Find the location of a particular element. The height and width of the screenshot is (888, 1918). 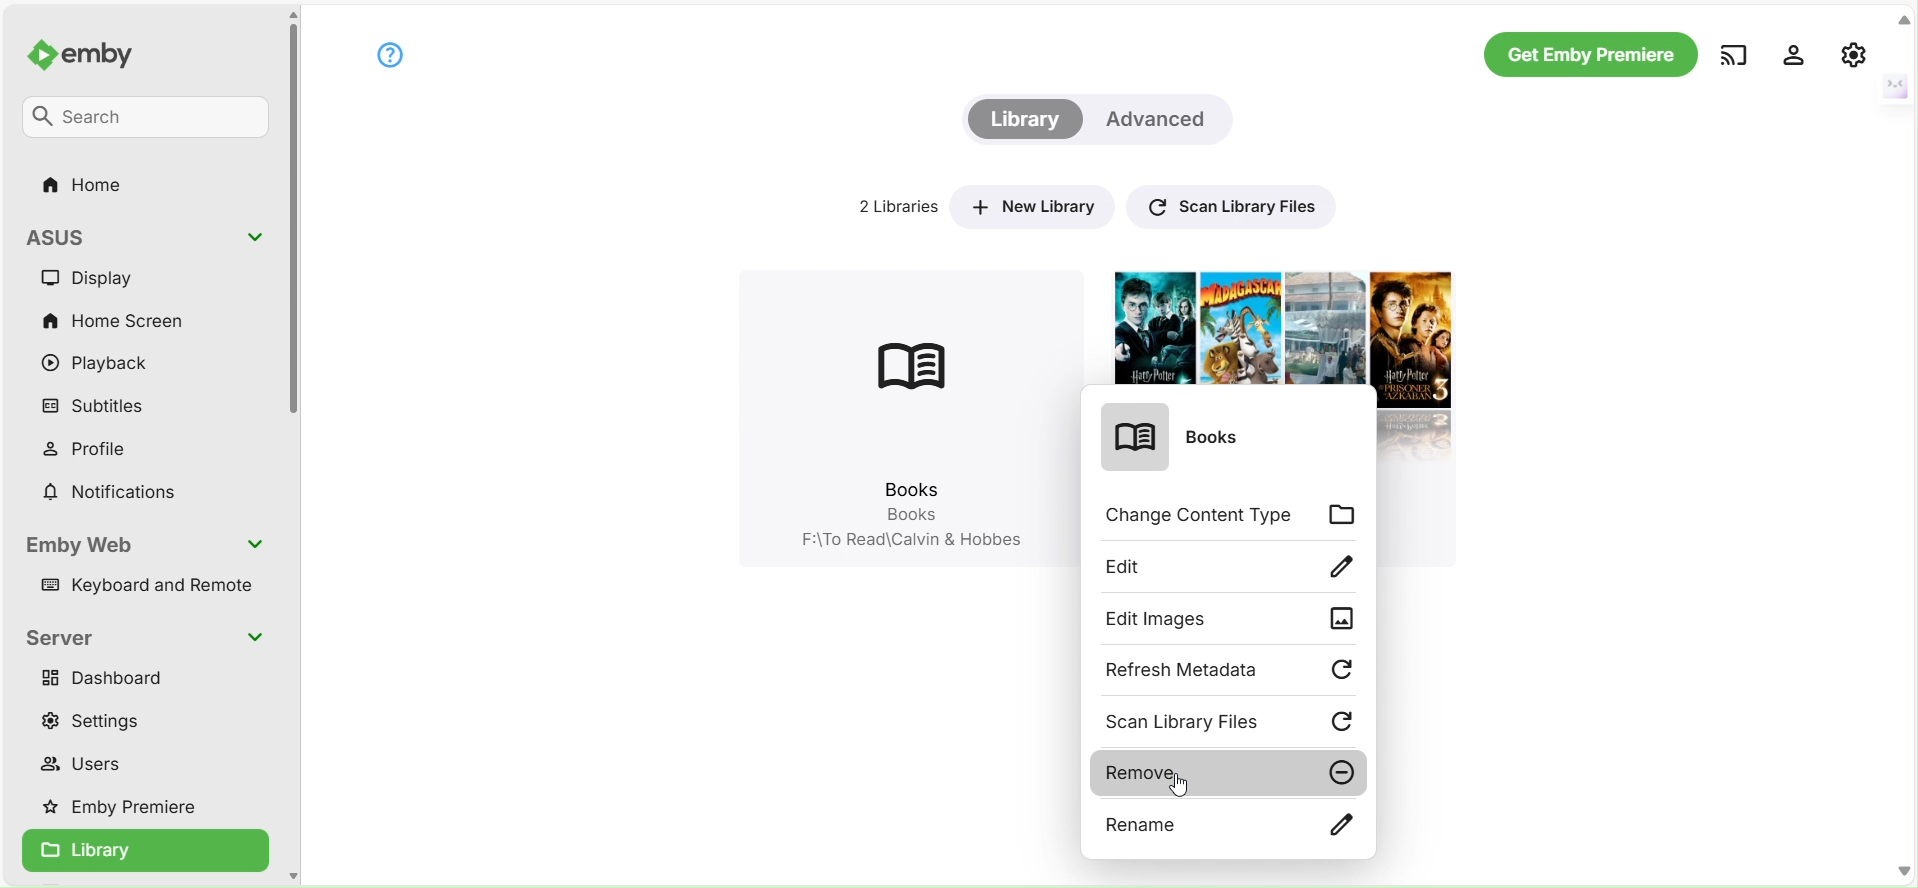

Get Emby Premier is located at coordinates (1589, 55).